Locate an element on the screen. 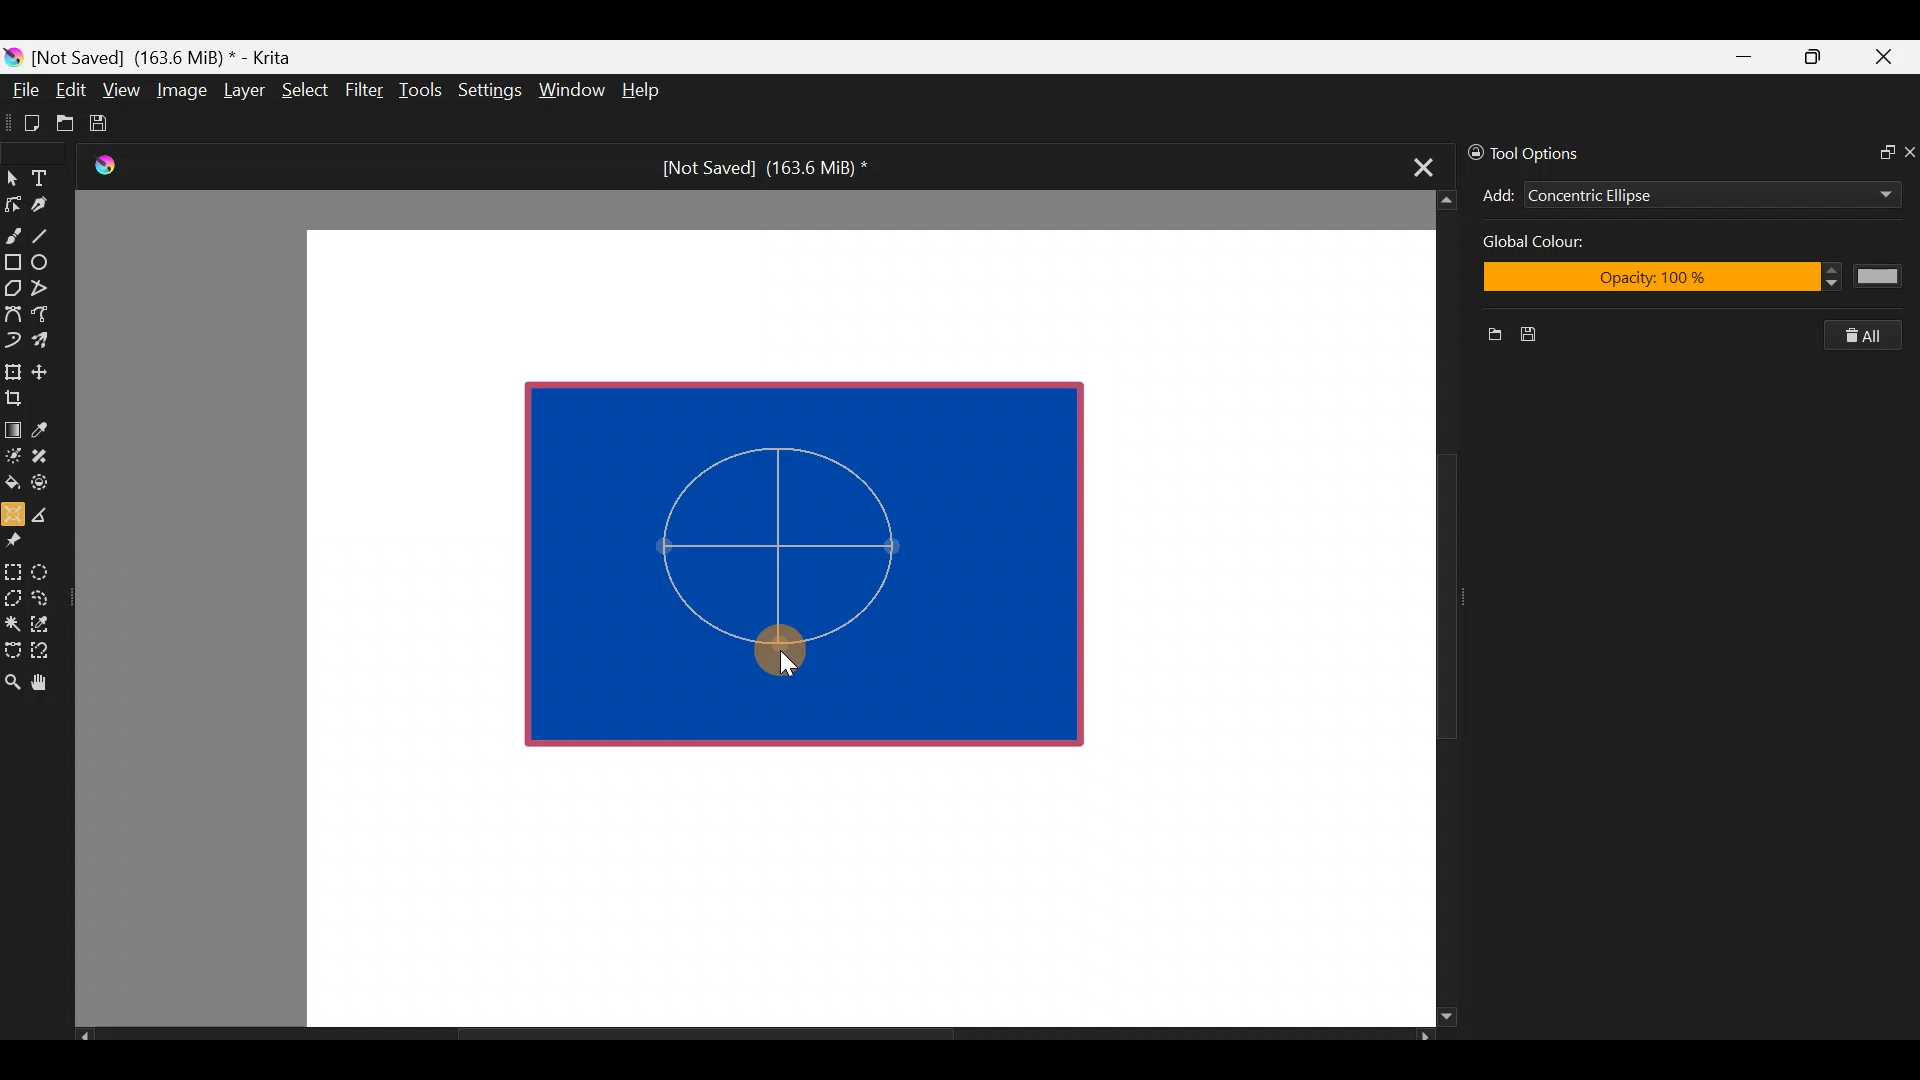 Image resolution: width=1920 pixels, height=1080 pixels. Krita logo is located at coordinates (13, 56).